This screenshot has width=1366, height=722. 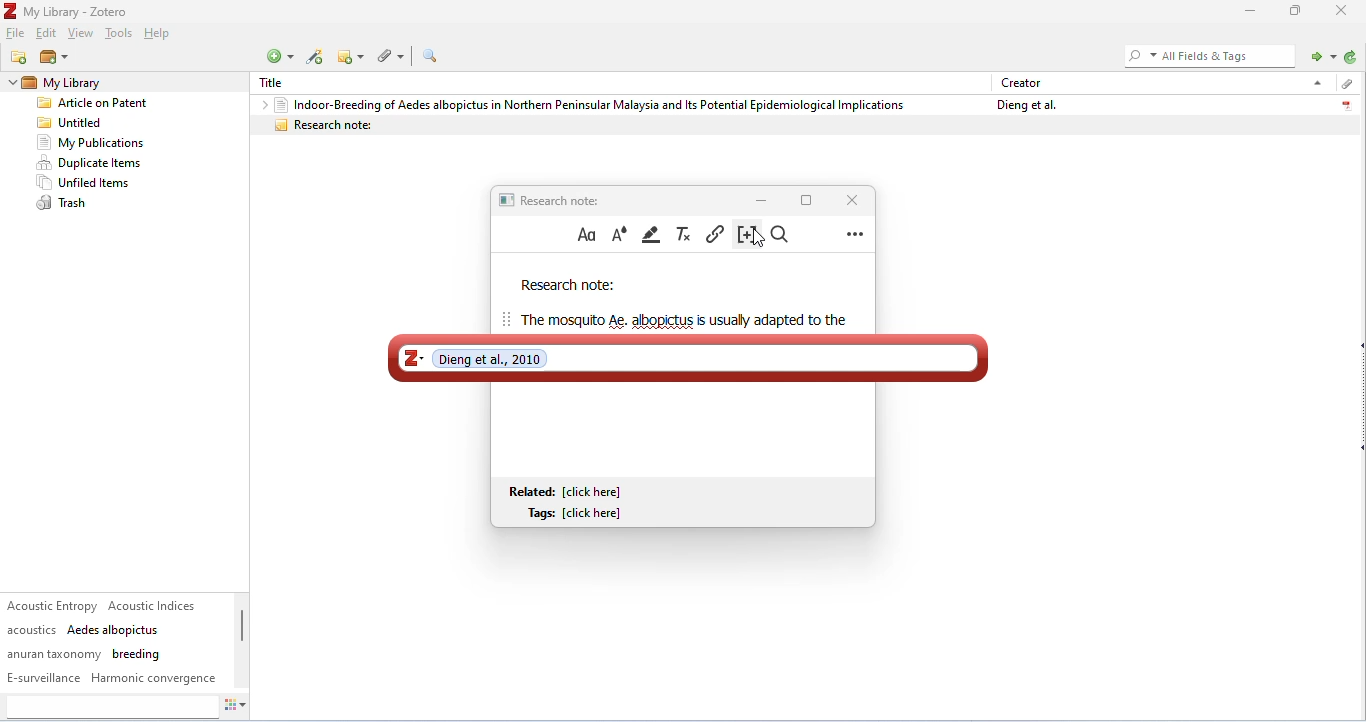 I want to click on pdf, so click(x=1346, y=103).